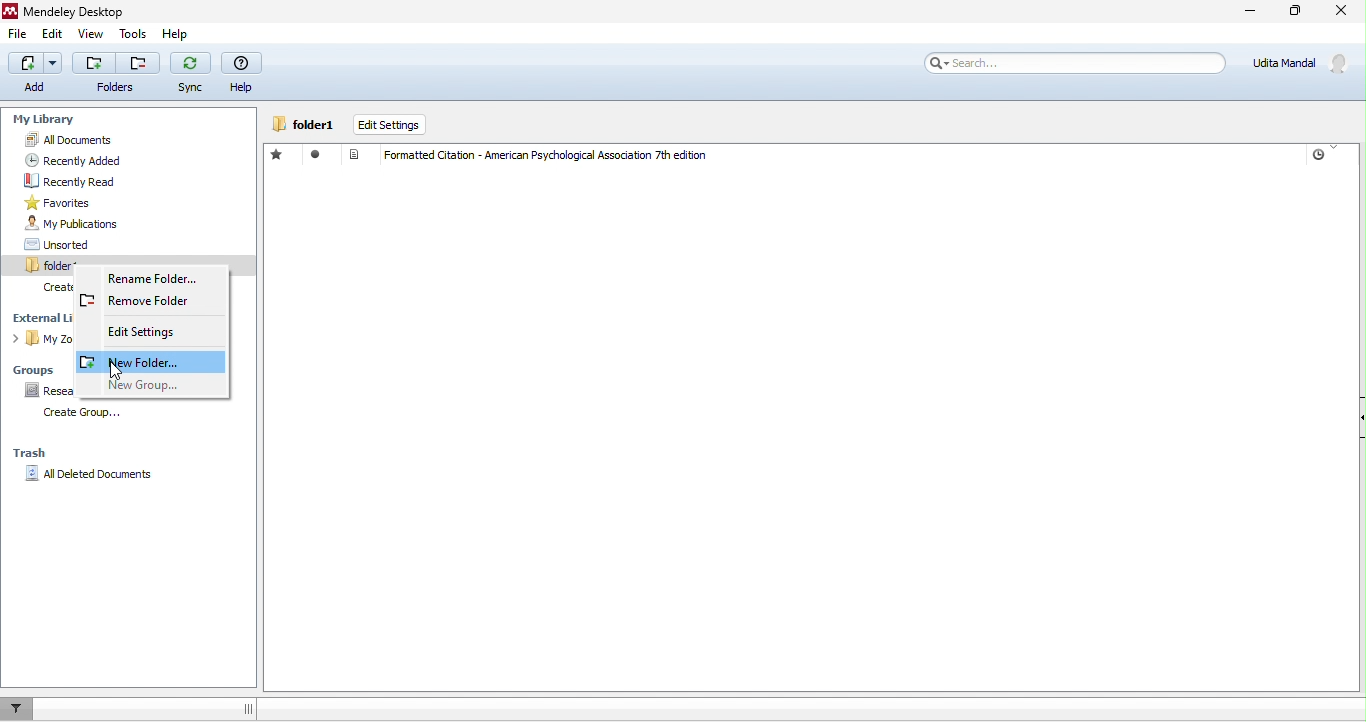 Image resolution: width=1366 pixels, height=722 pixels. What do you see at coordinates (89, 180) in the screenshot?
I see `recently read` at bounding box center [89, 180].